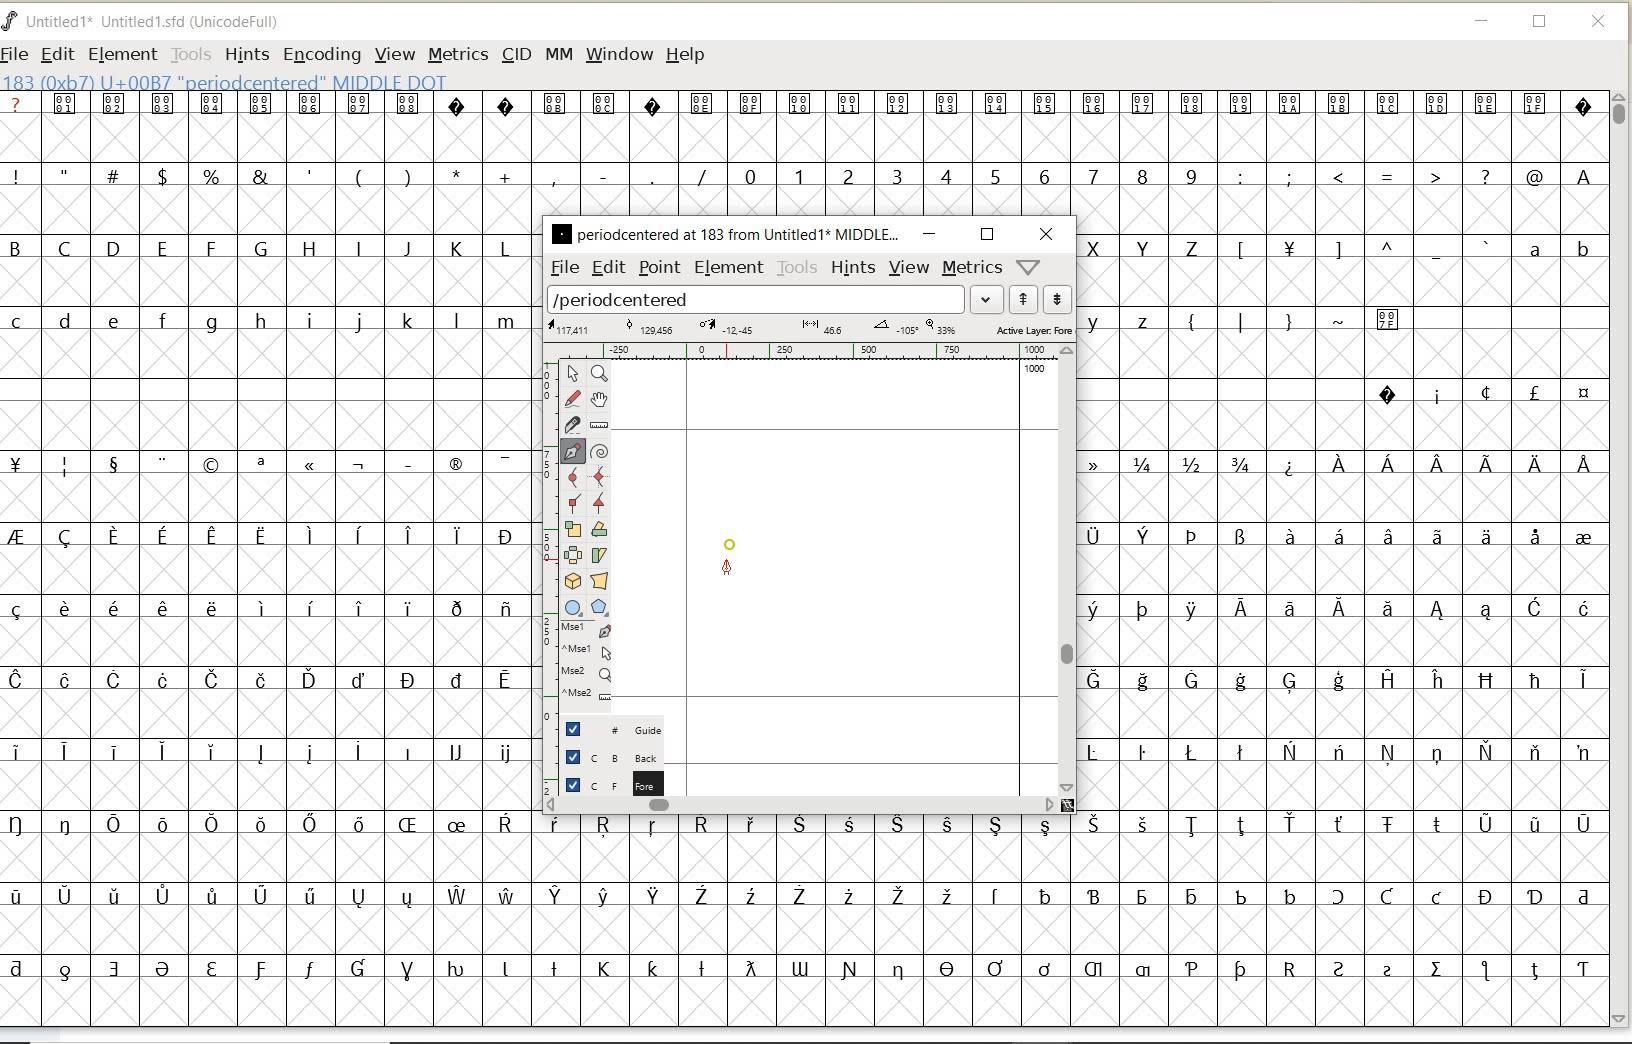  I want to click on background, so click(605, 757).